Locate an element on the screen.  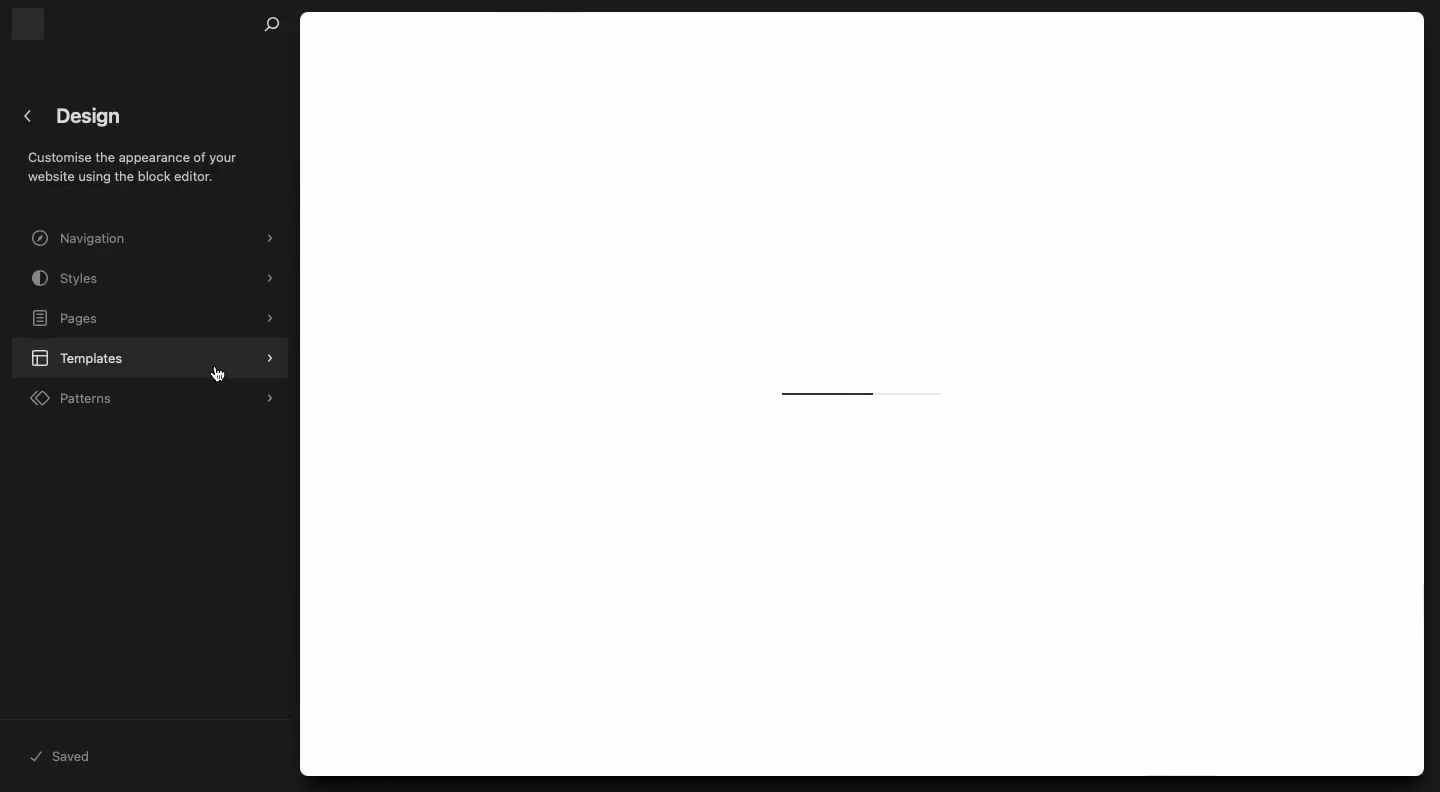
Navigation is located at coordinates (153, 239).